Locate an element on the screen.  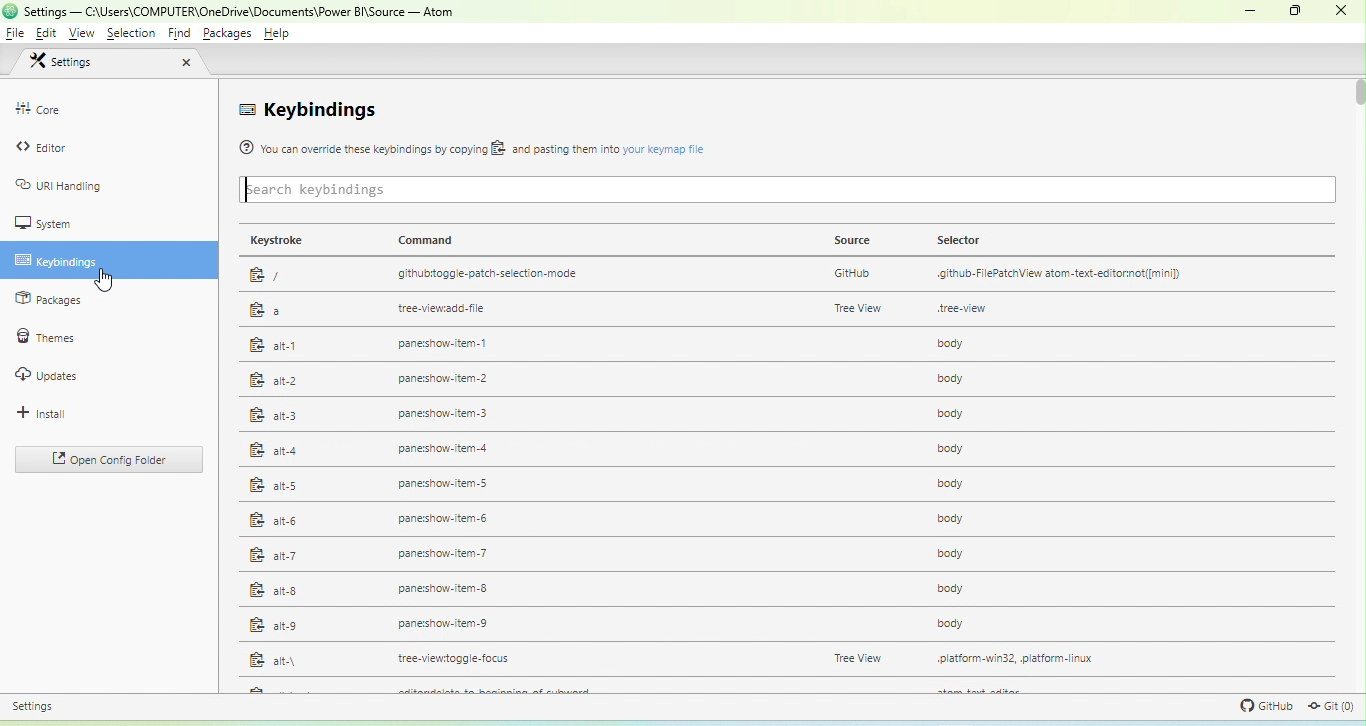
themes is located at coordinates (45, 337).